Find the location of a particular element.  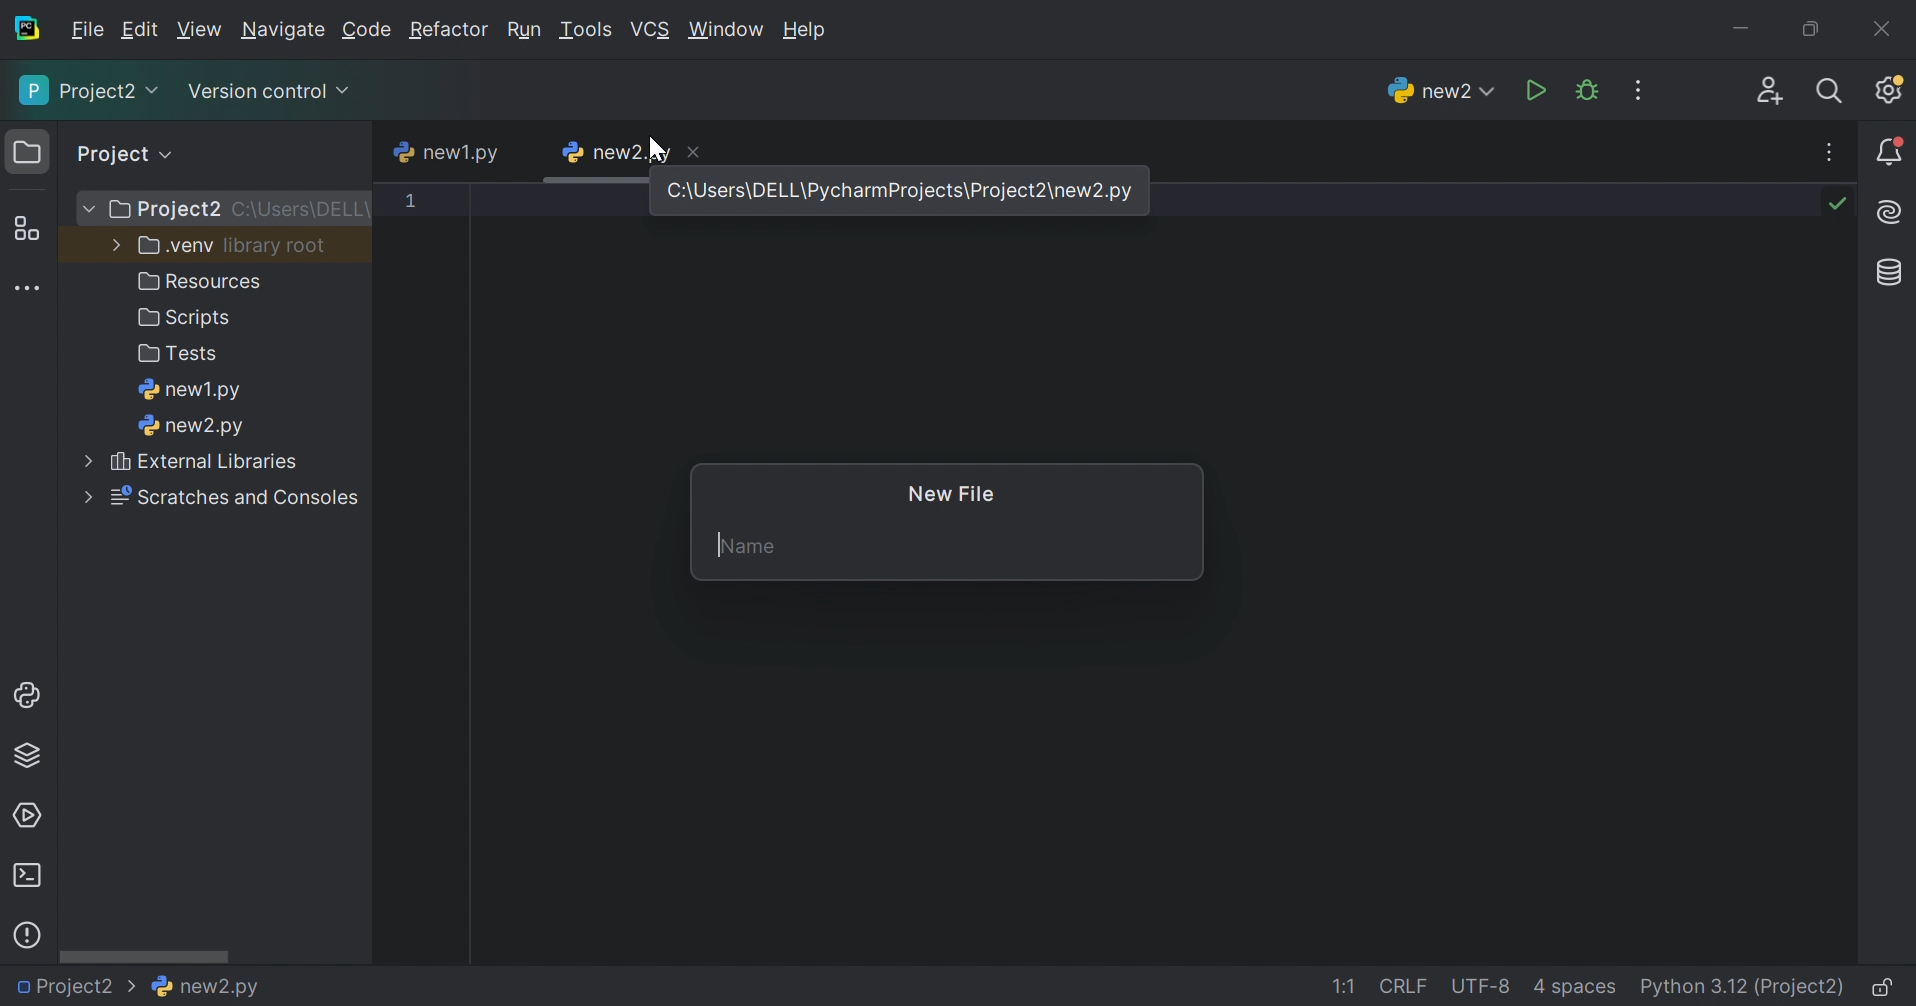

external libraries is located at coordinates (210, 464).